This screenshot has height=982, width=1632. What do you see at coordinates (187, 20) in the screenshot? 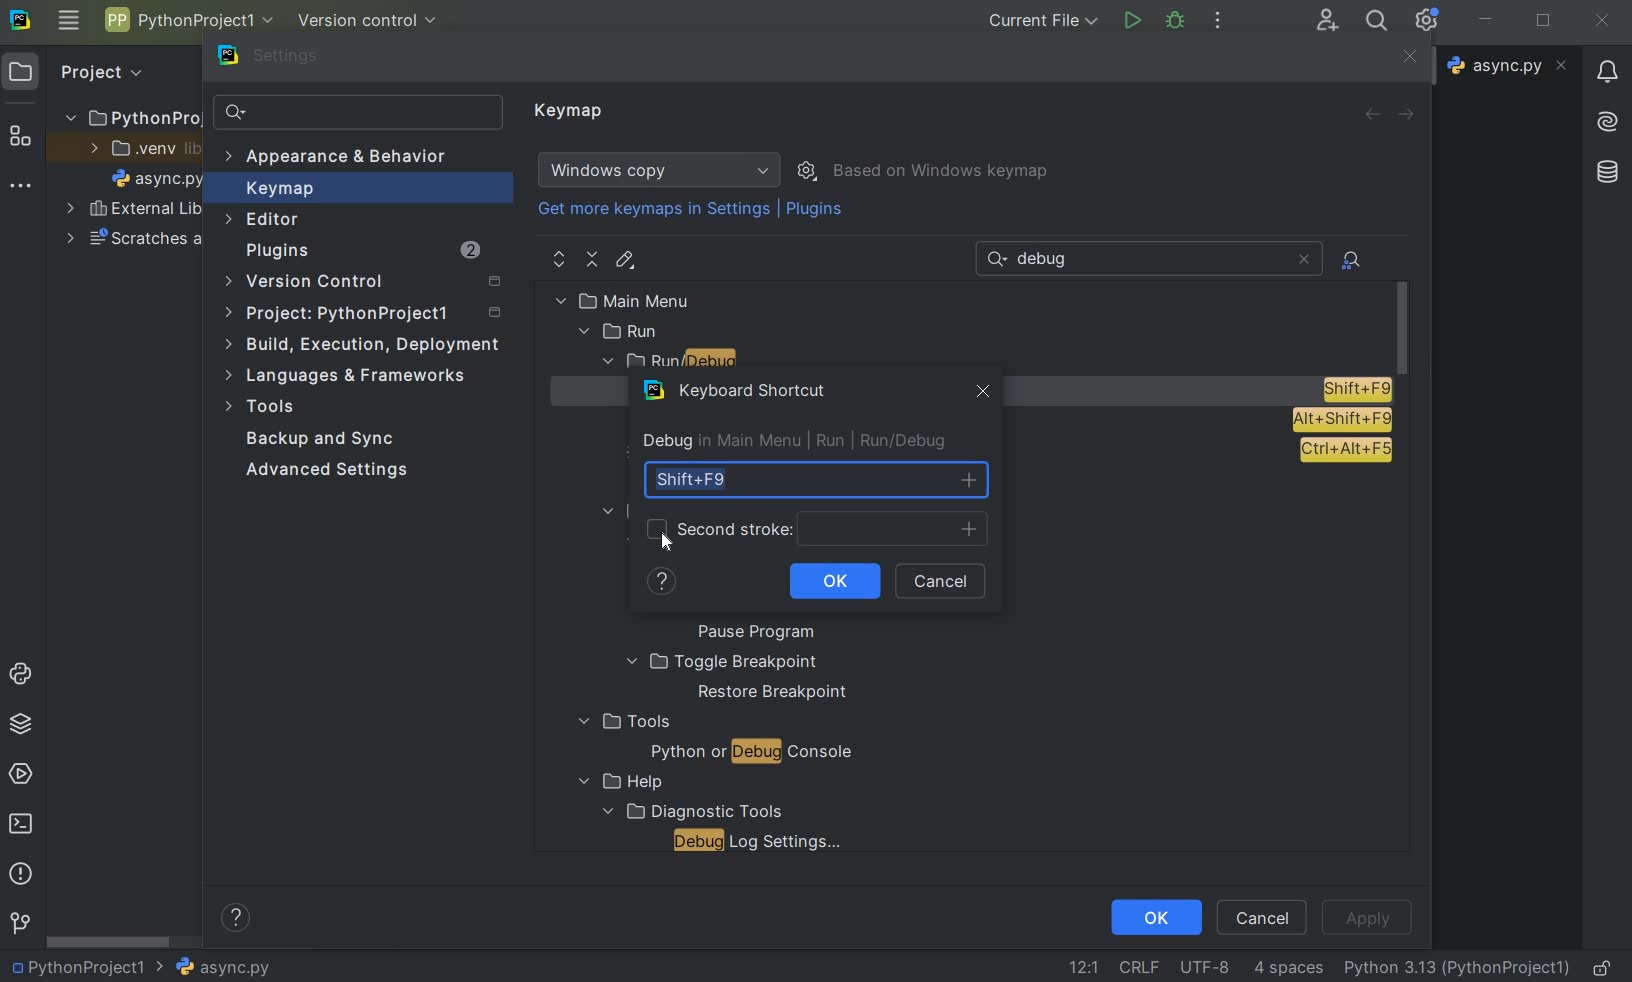
I see `project name` at bounding box center [187, 20].